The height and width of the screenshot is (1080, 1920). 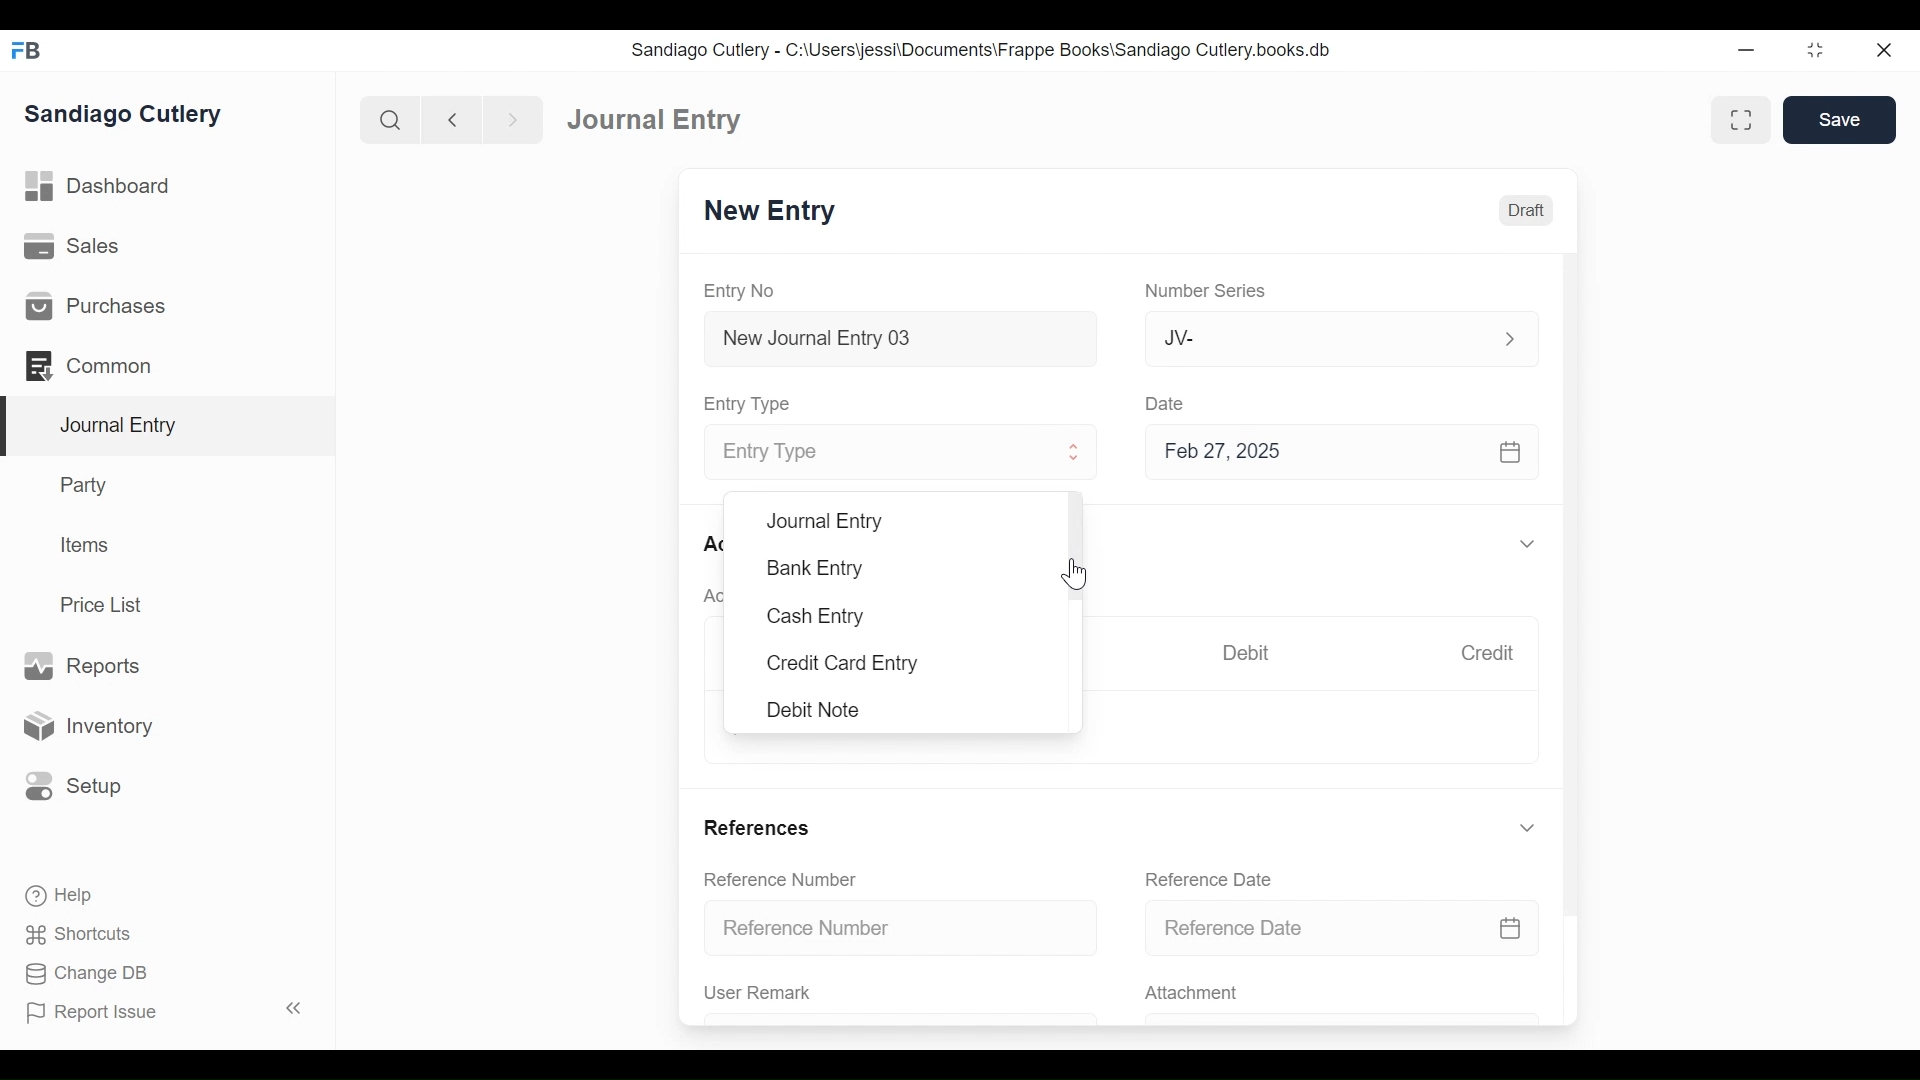 I want to click on Price List, so click(x=105, y=604).